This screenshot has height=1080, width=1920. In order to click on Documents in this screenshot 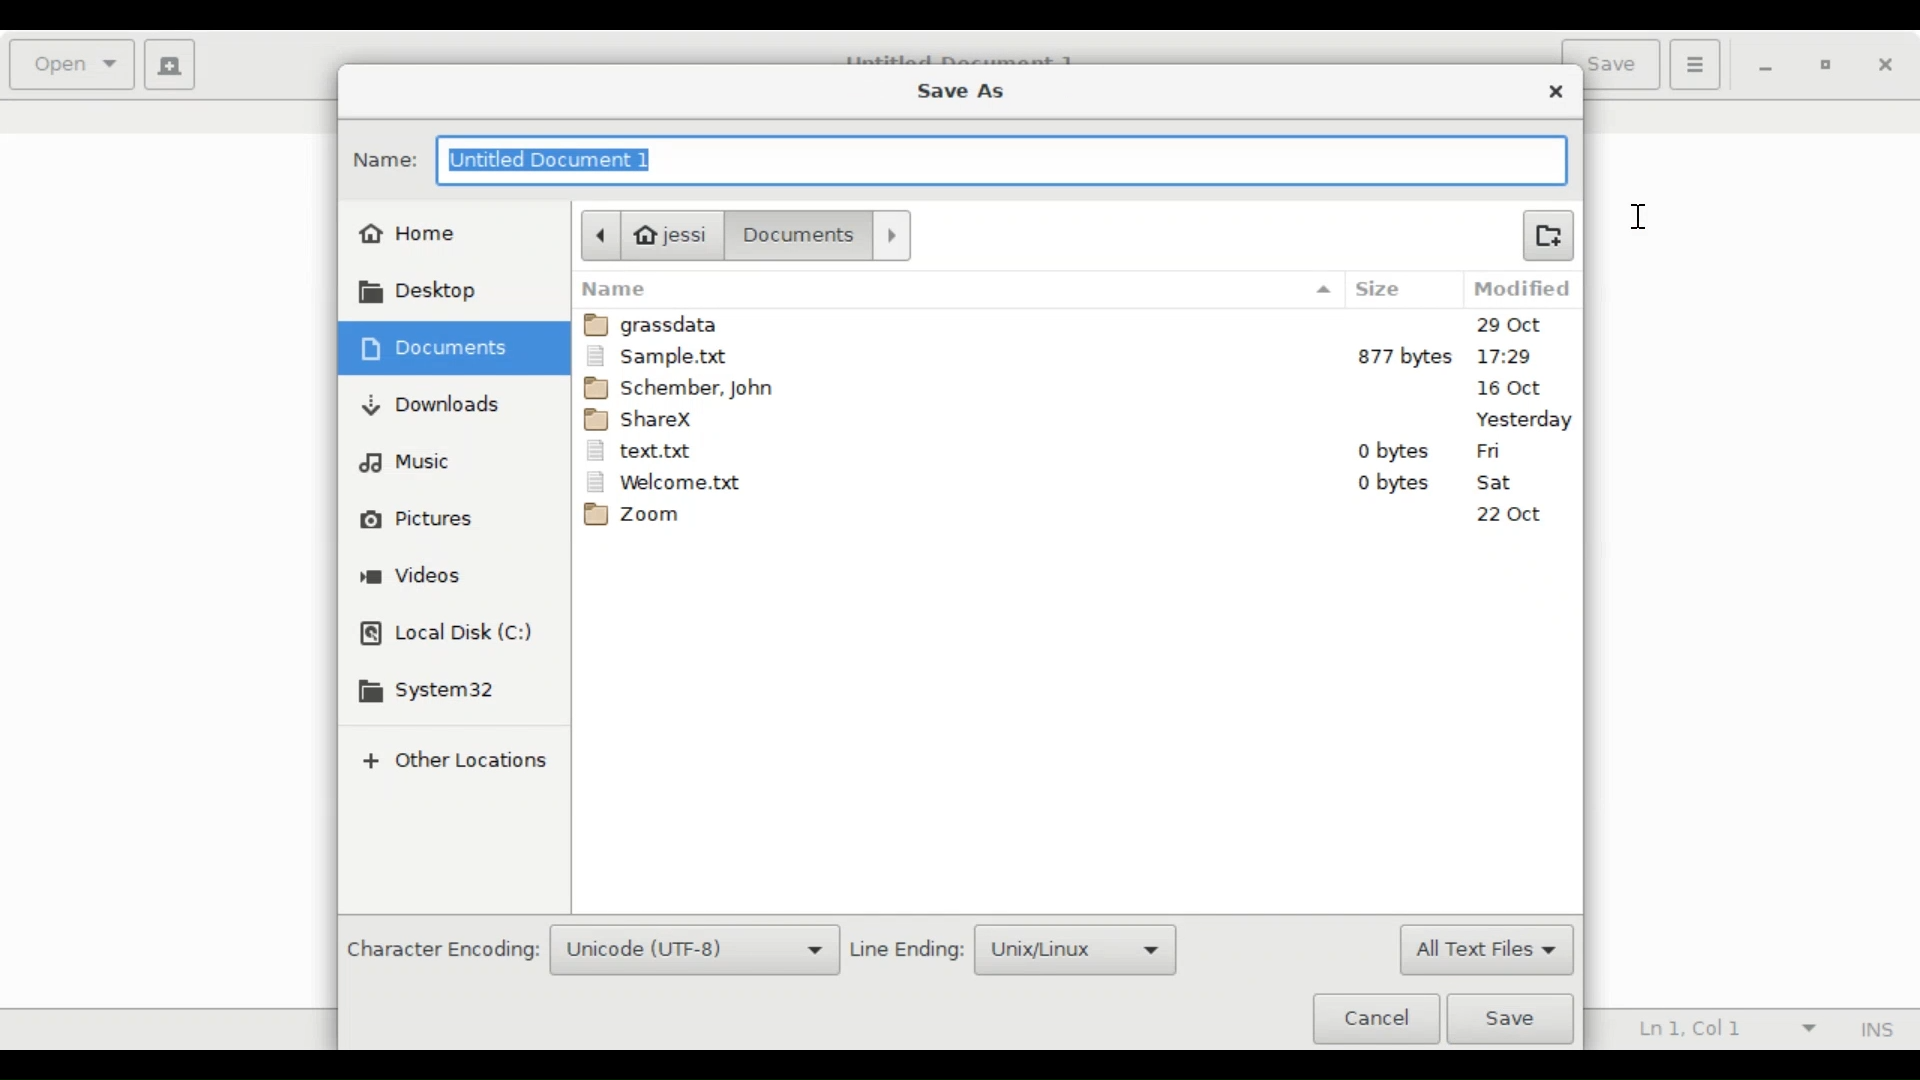, I will do `click(440, 348)`.